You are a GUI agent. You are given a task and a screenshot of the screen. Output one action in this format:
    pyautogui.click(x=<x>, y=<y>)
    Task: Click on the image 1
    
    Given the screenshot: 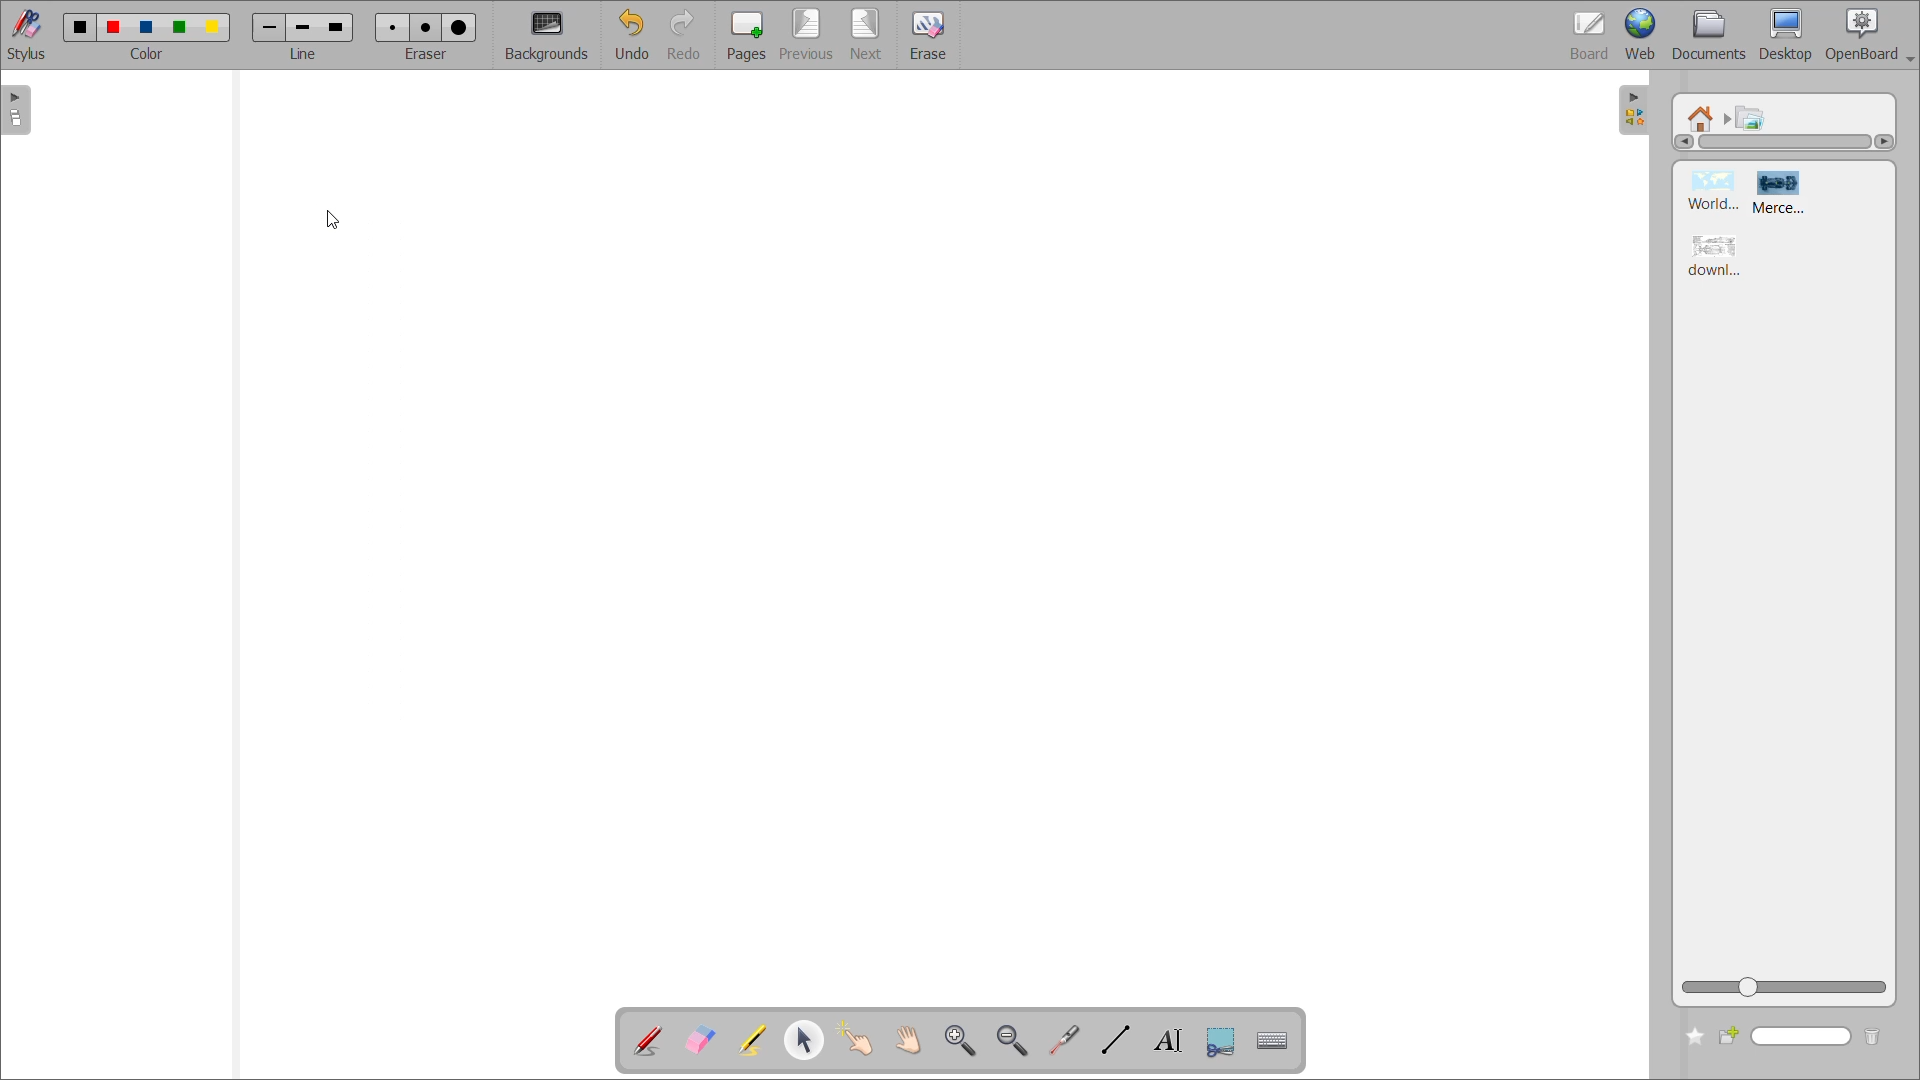 What is the action you would take?
    pyautogui.click(x=1715, y=190)
    